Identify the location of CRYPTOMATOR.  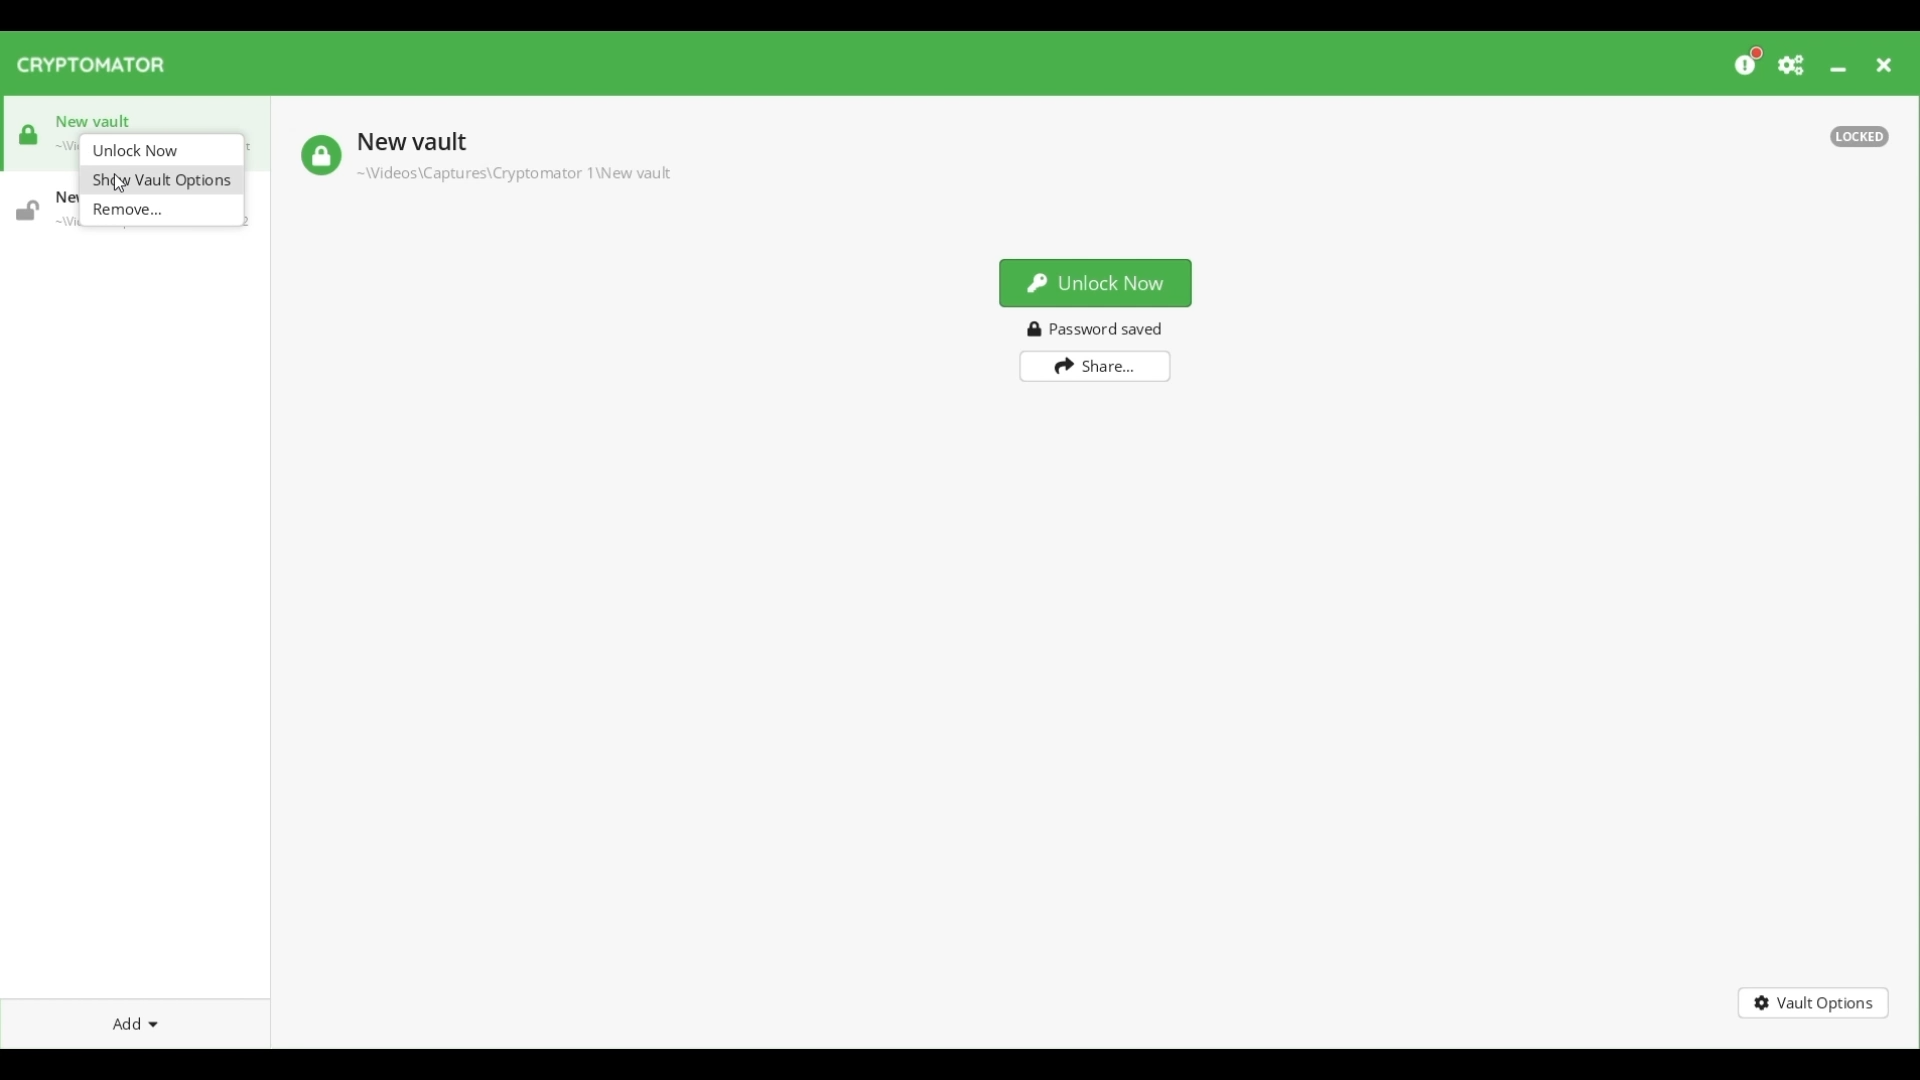
(100, 66).